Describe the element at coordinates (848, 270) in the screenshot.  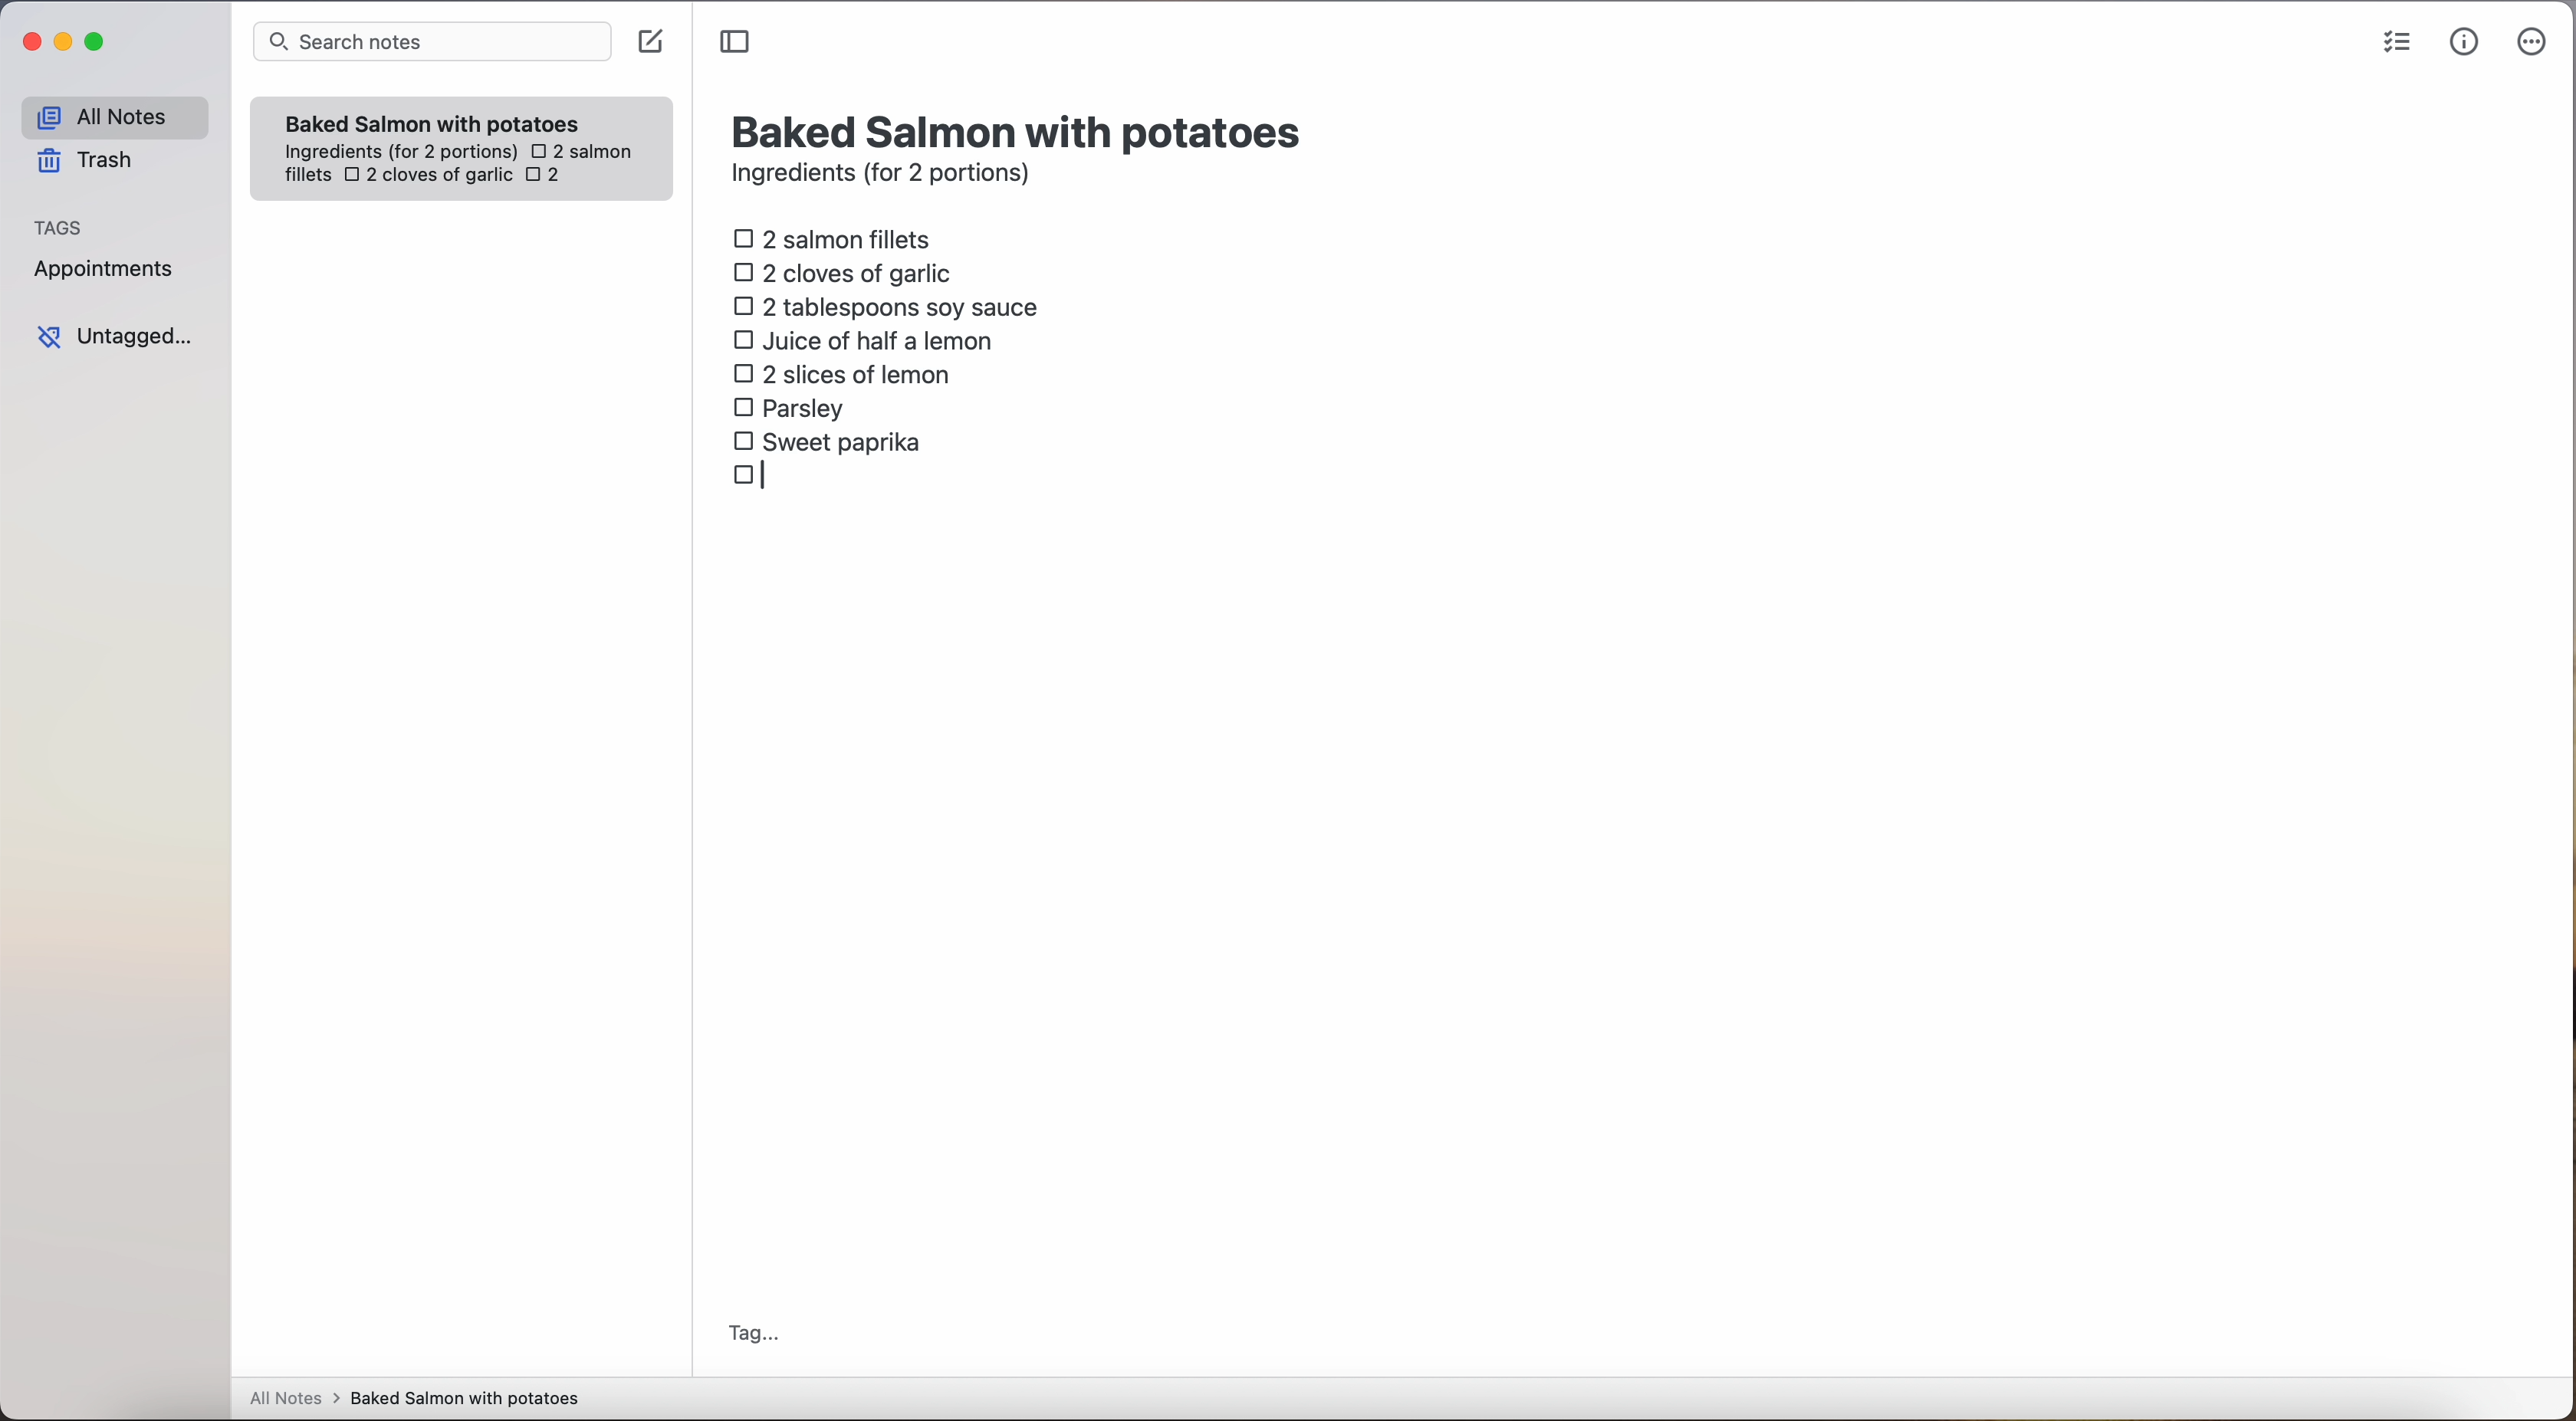
I see `2 cloves of garlic` at that location.